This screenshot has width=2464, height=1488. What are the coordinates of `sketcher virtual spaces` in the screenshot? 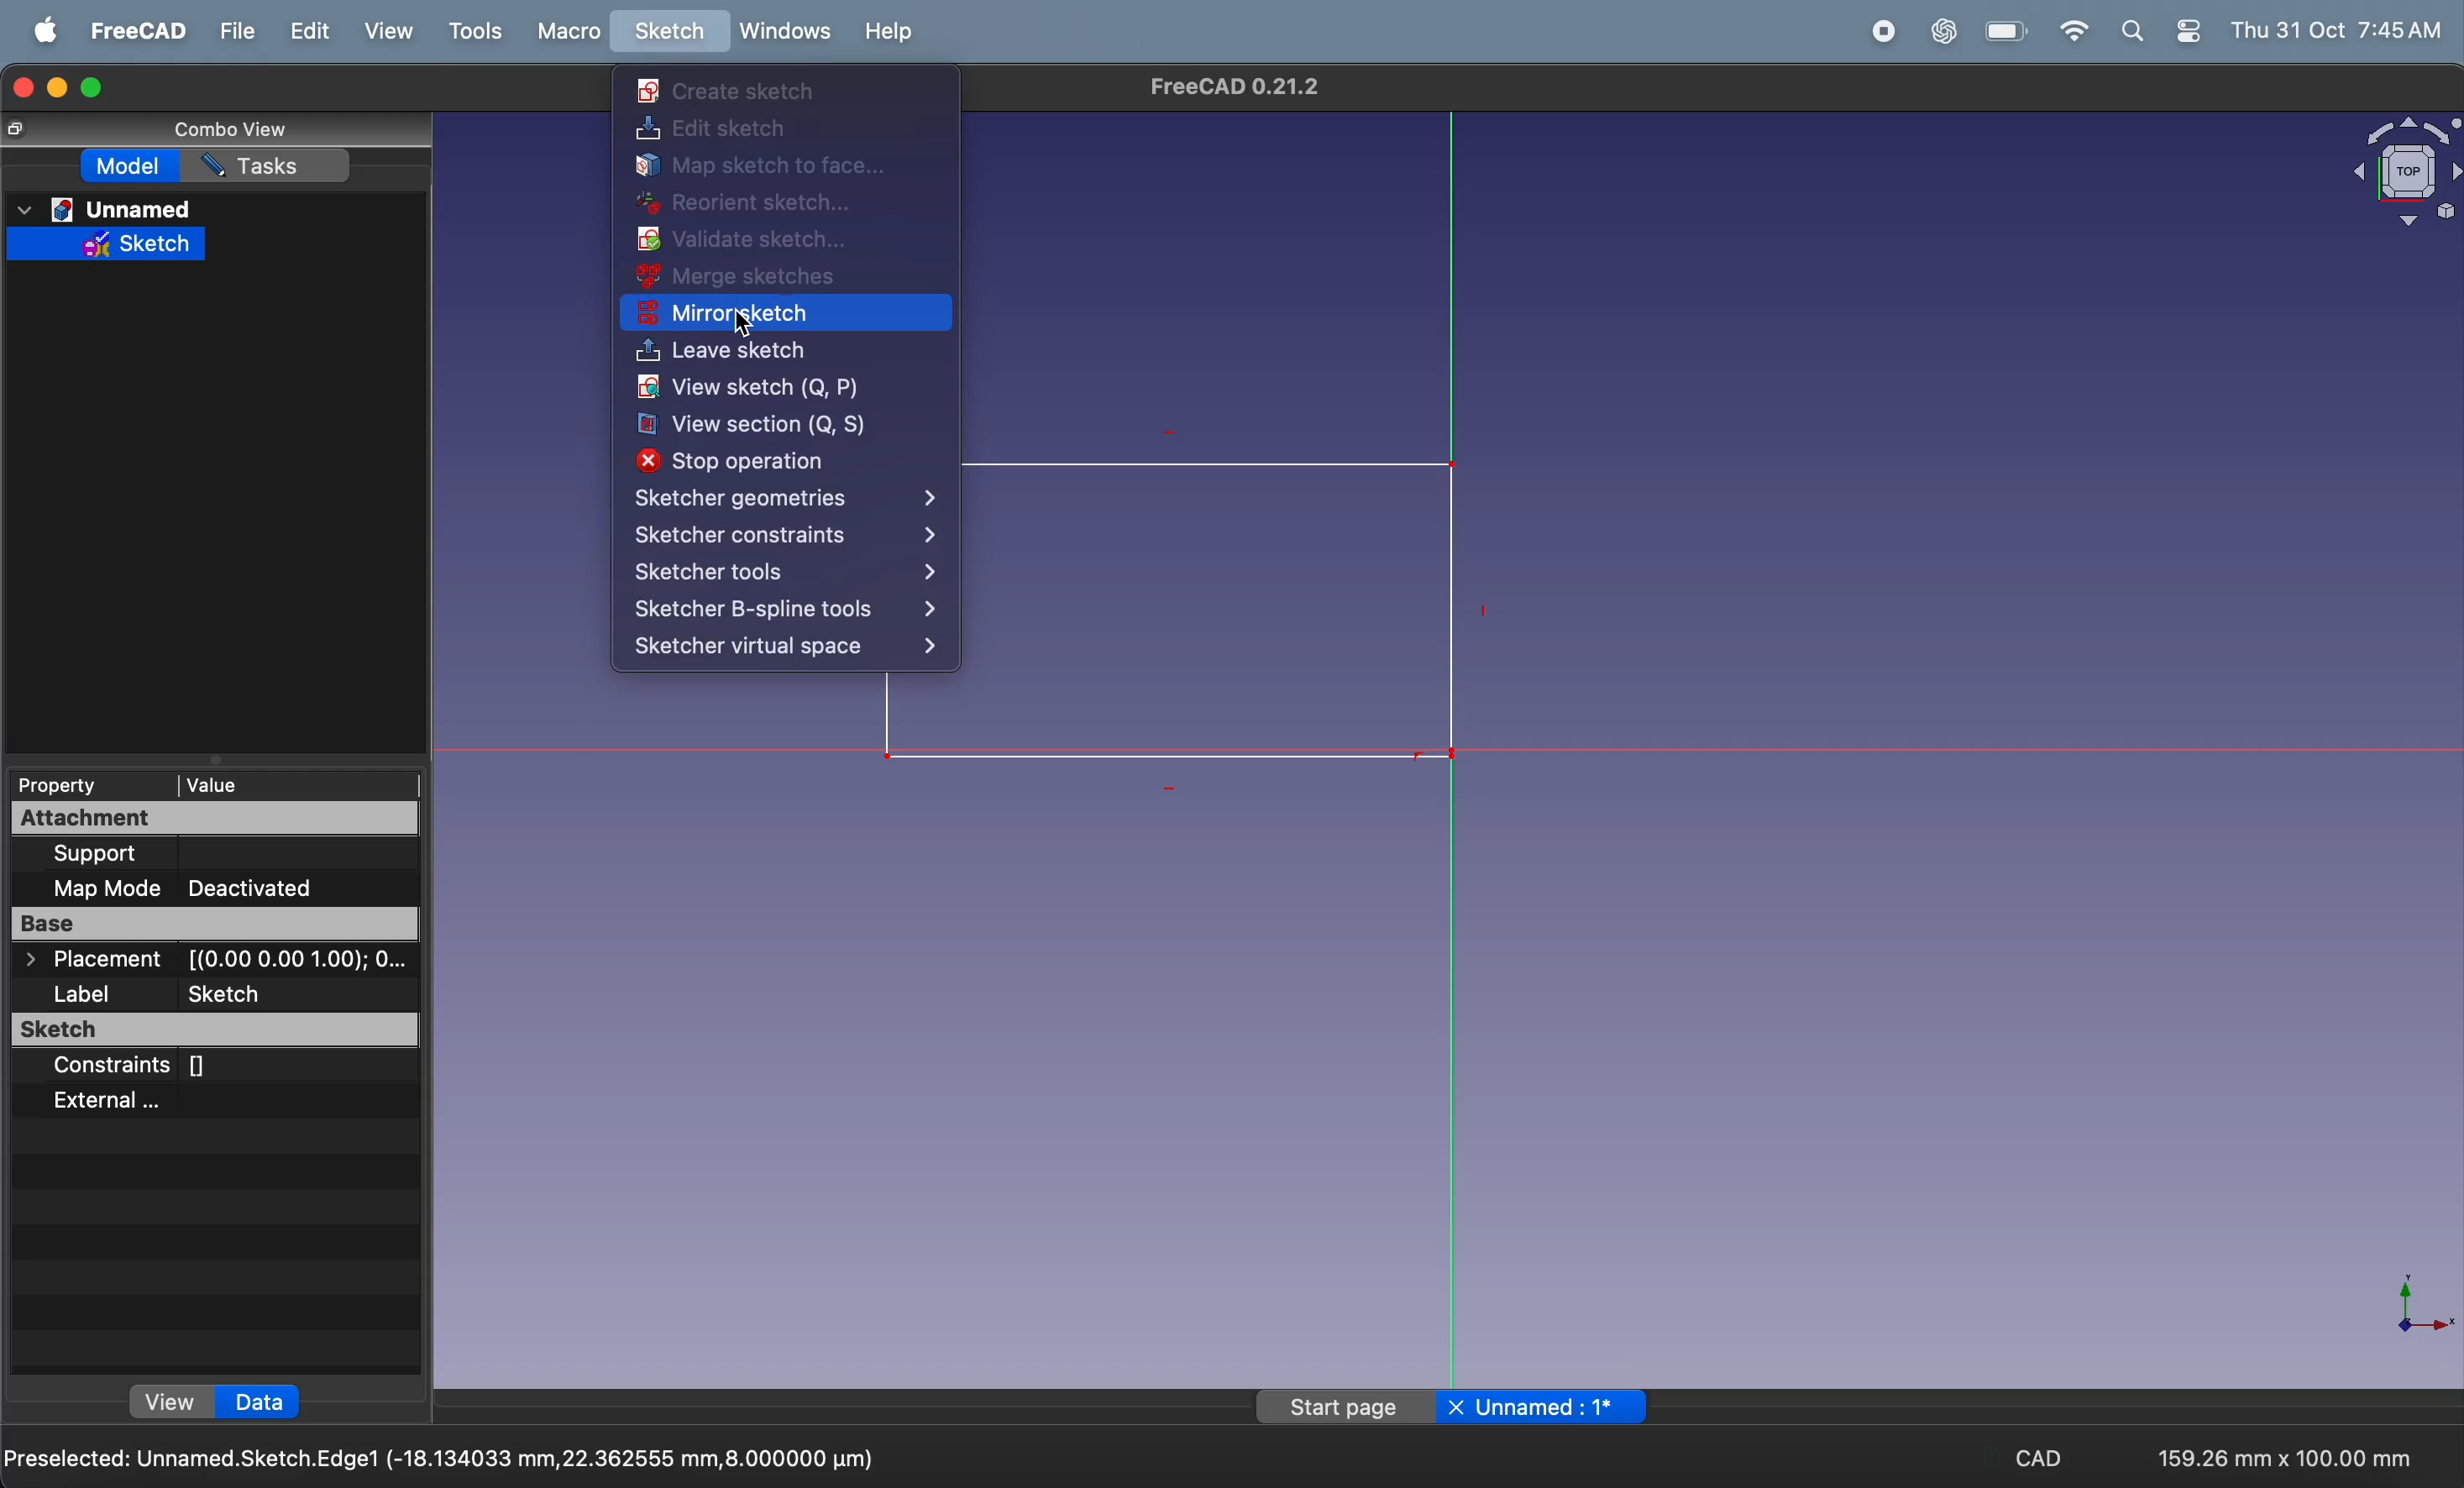 It's located at (784, 650).